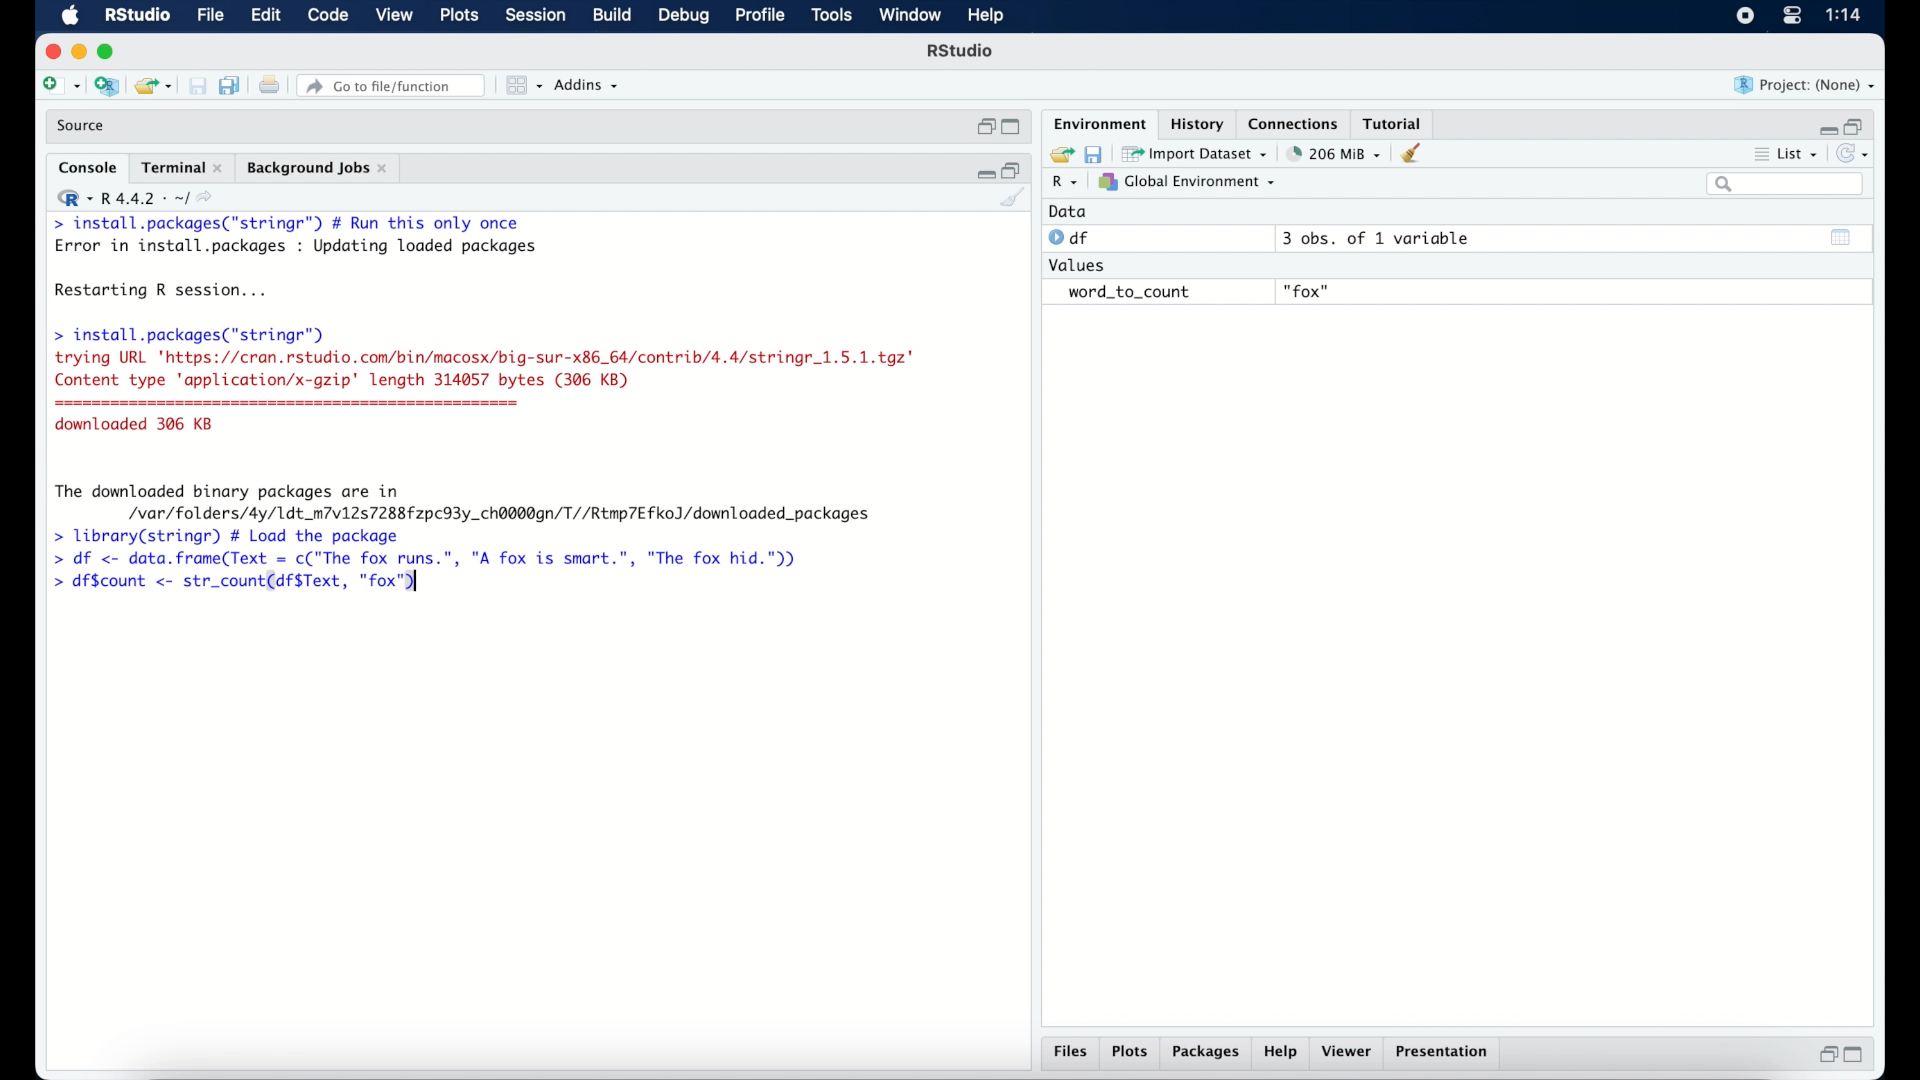  Describe the element at coordinates (484, 435) in the screenshot. I see `> install.packages("stringr")

trying URL 'https://cran.rstudio.com/bin/macosx/big-sur-x86_64/contrib/4.4/stringr_1.5.1.tgz"

Content type application/x-gzip' length 314057 bytes (306 KB)

downloaded 306 KB

The downloaded binary packages are in
/var/folders/4y/1dt_m7v12s7288fzpc93y_ch@@0dgn/T//Rtmp7Efko)/downloaded_packages

> library(stringr) # Load the package]` at that location.